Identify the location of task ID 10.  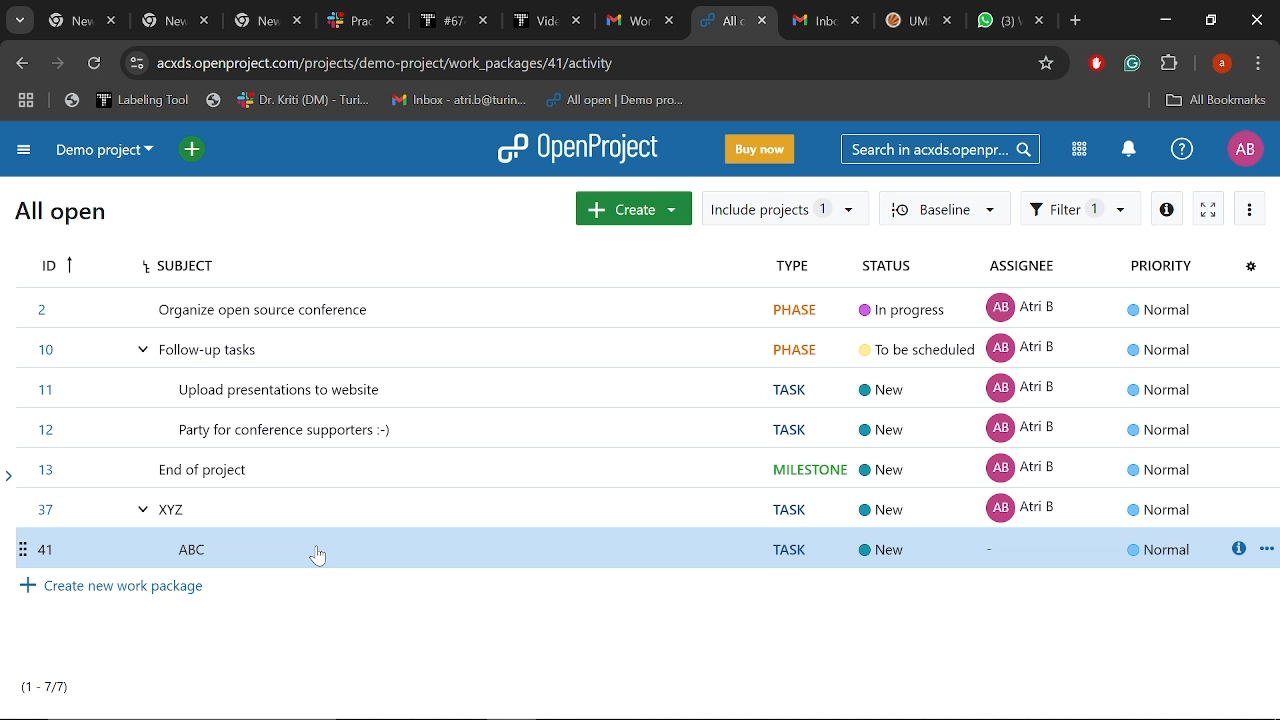
(650, 350).